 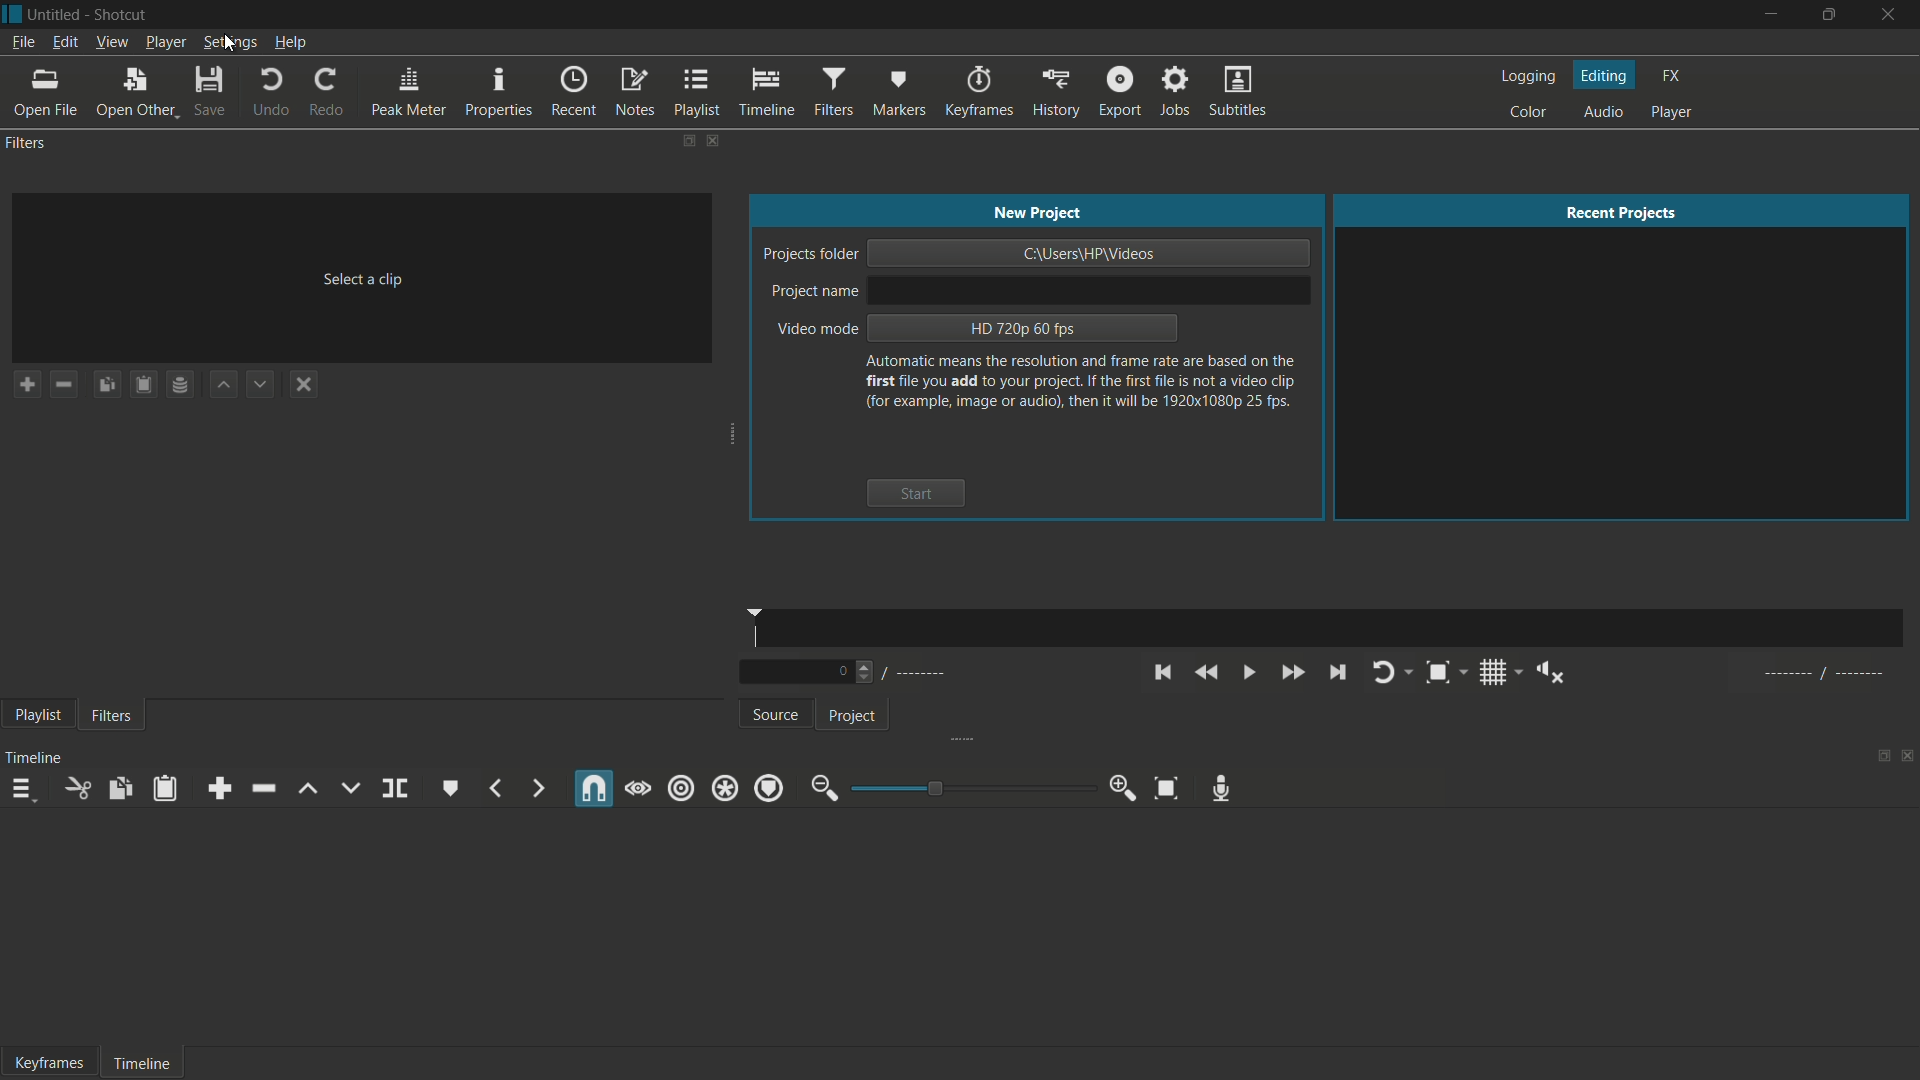 What do you see at coordinates (164, 789) in the screenshot?
I see `paste` at bounding box center [164, 789].